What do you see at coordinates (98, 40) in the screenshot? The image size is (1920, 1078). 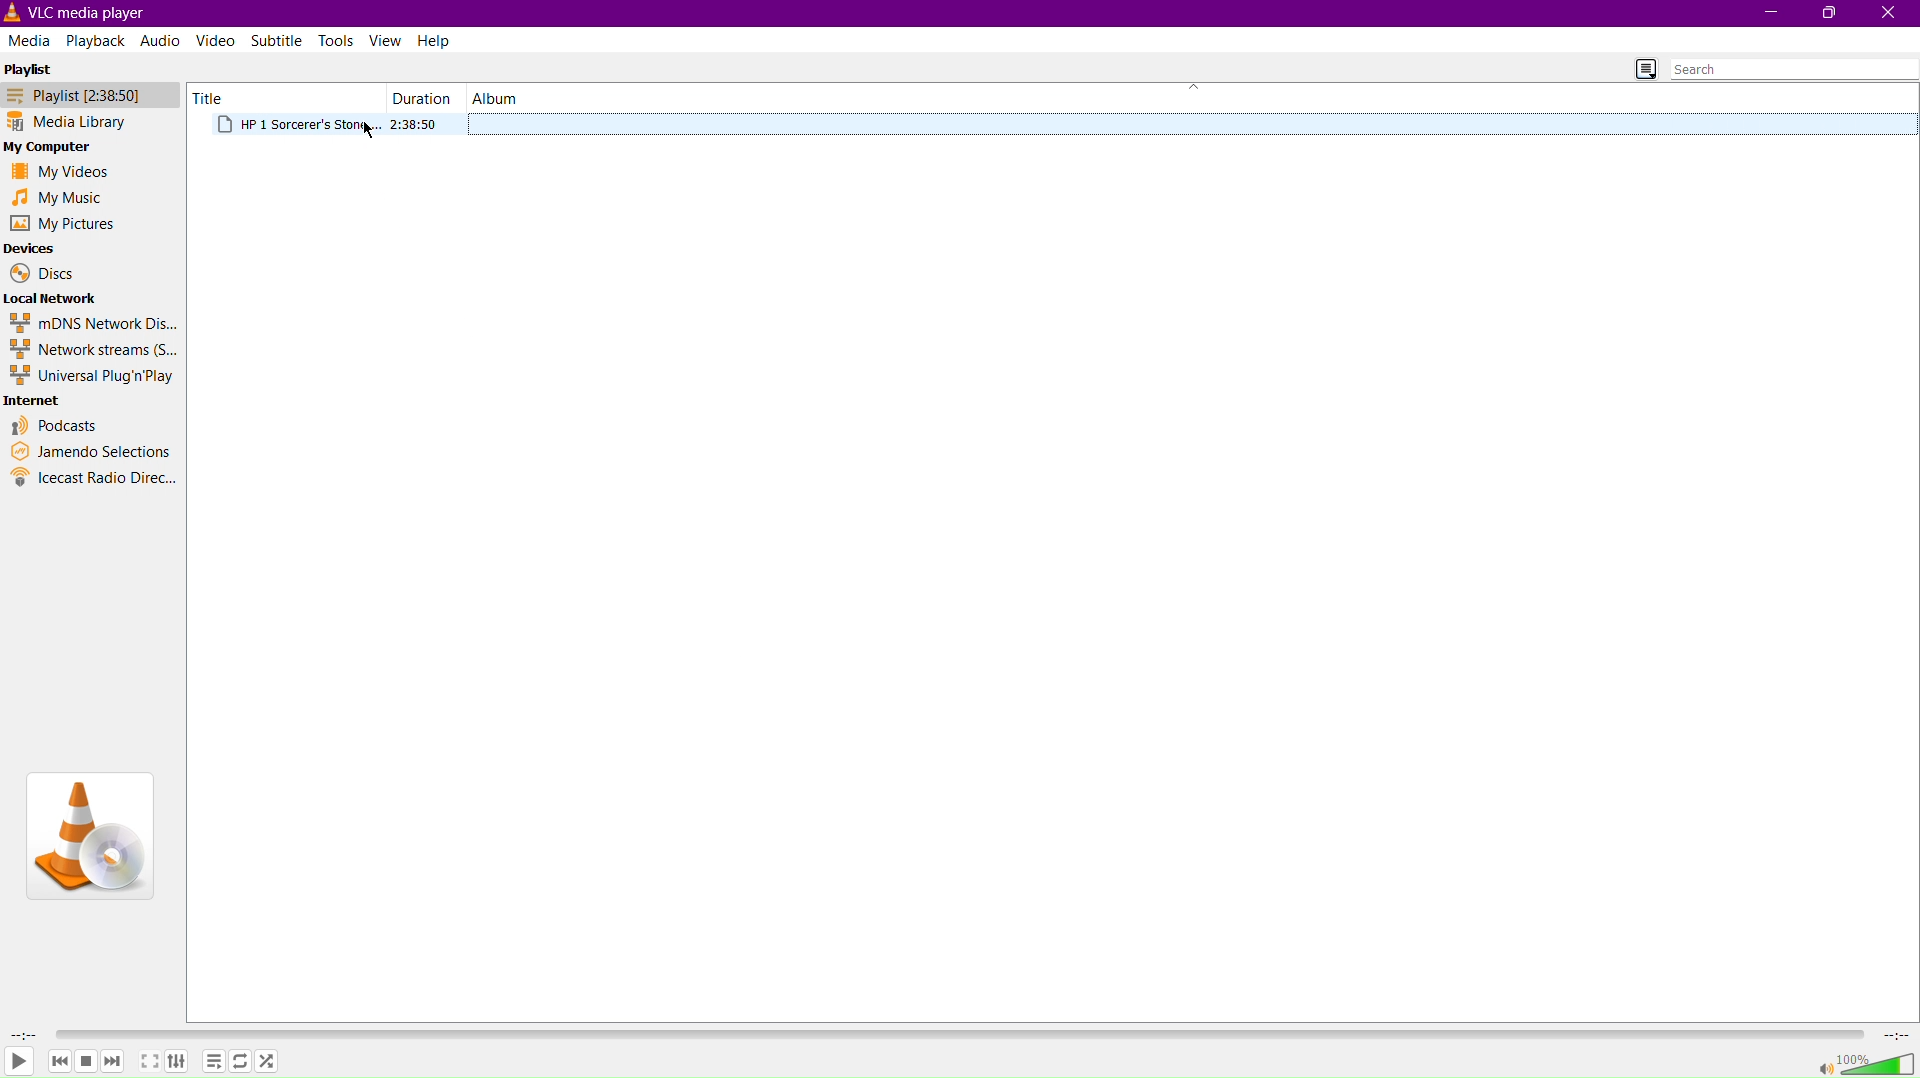 I see `Playback` at bounding box center [98, 40].